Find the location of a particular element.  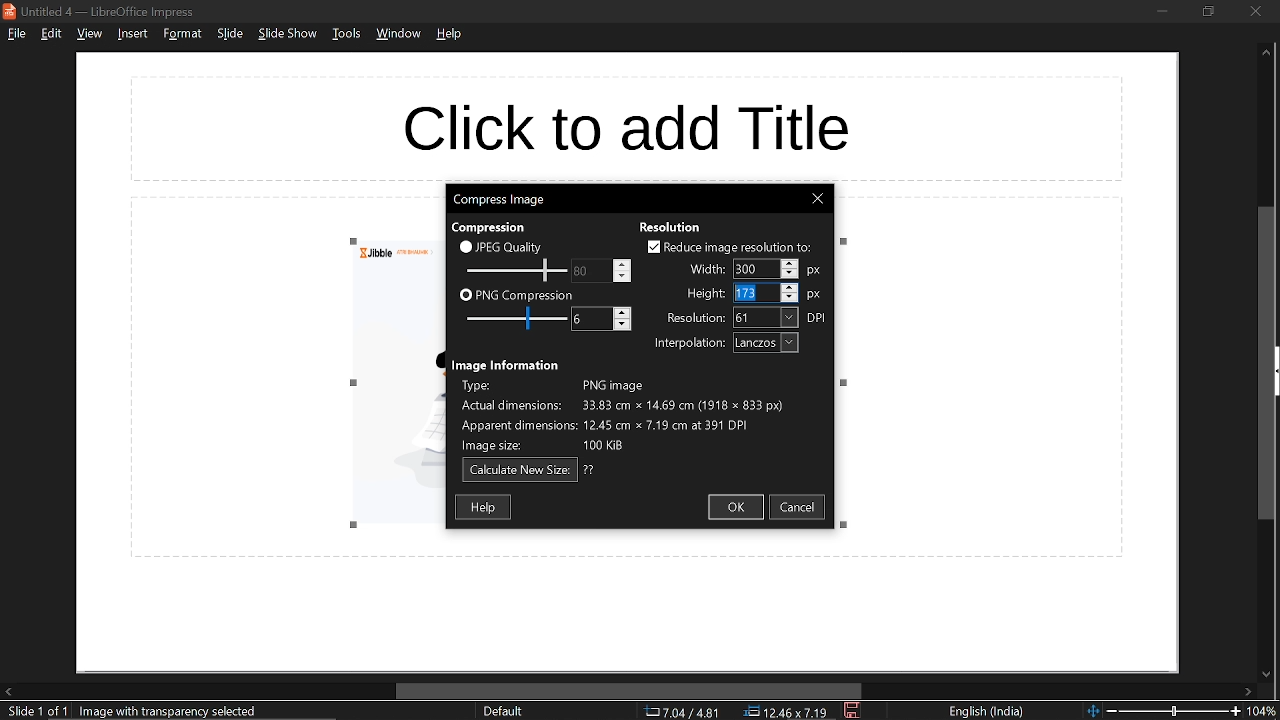

text is located at coordinates (506, 364).